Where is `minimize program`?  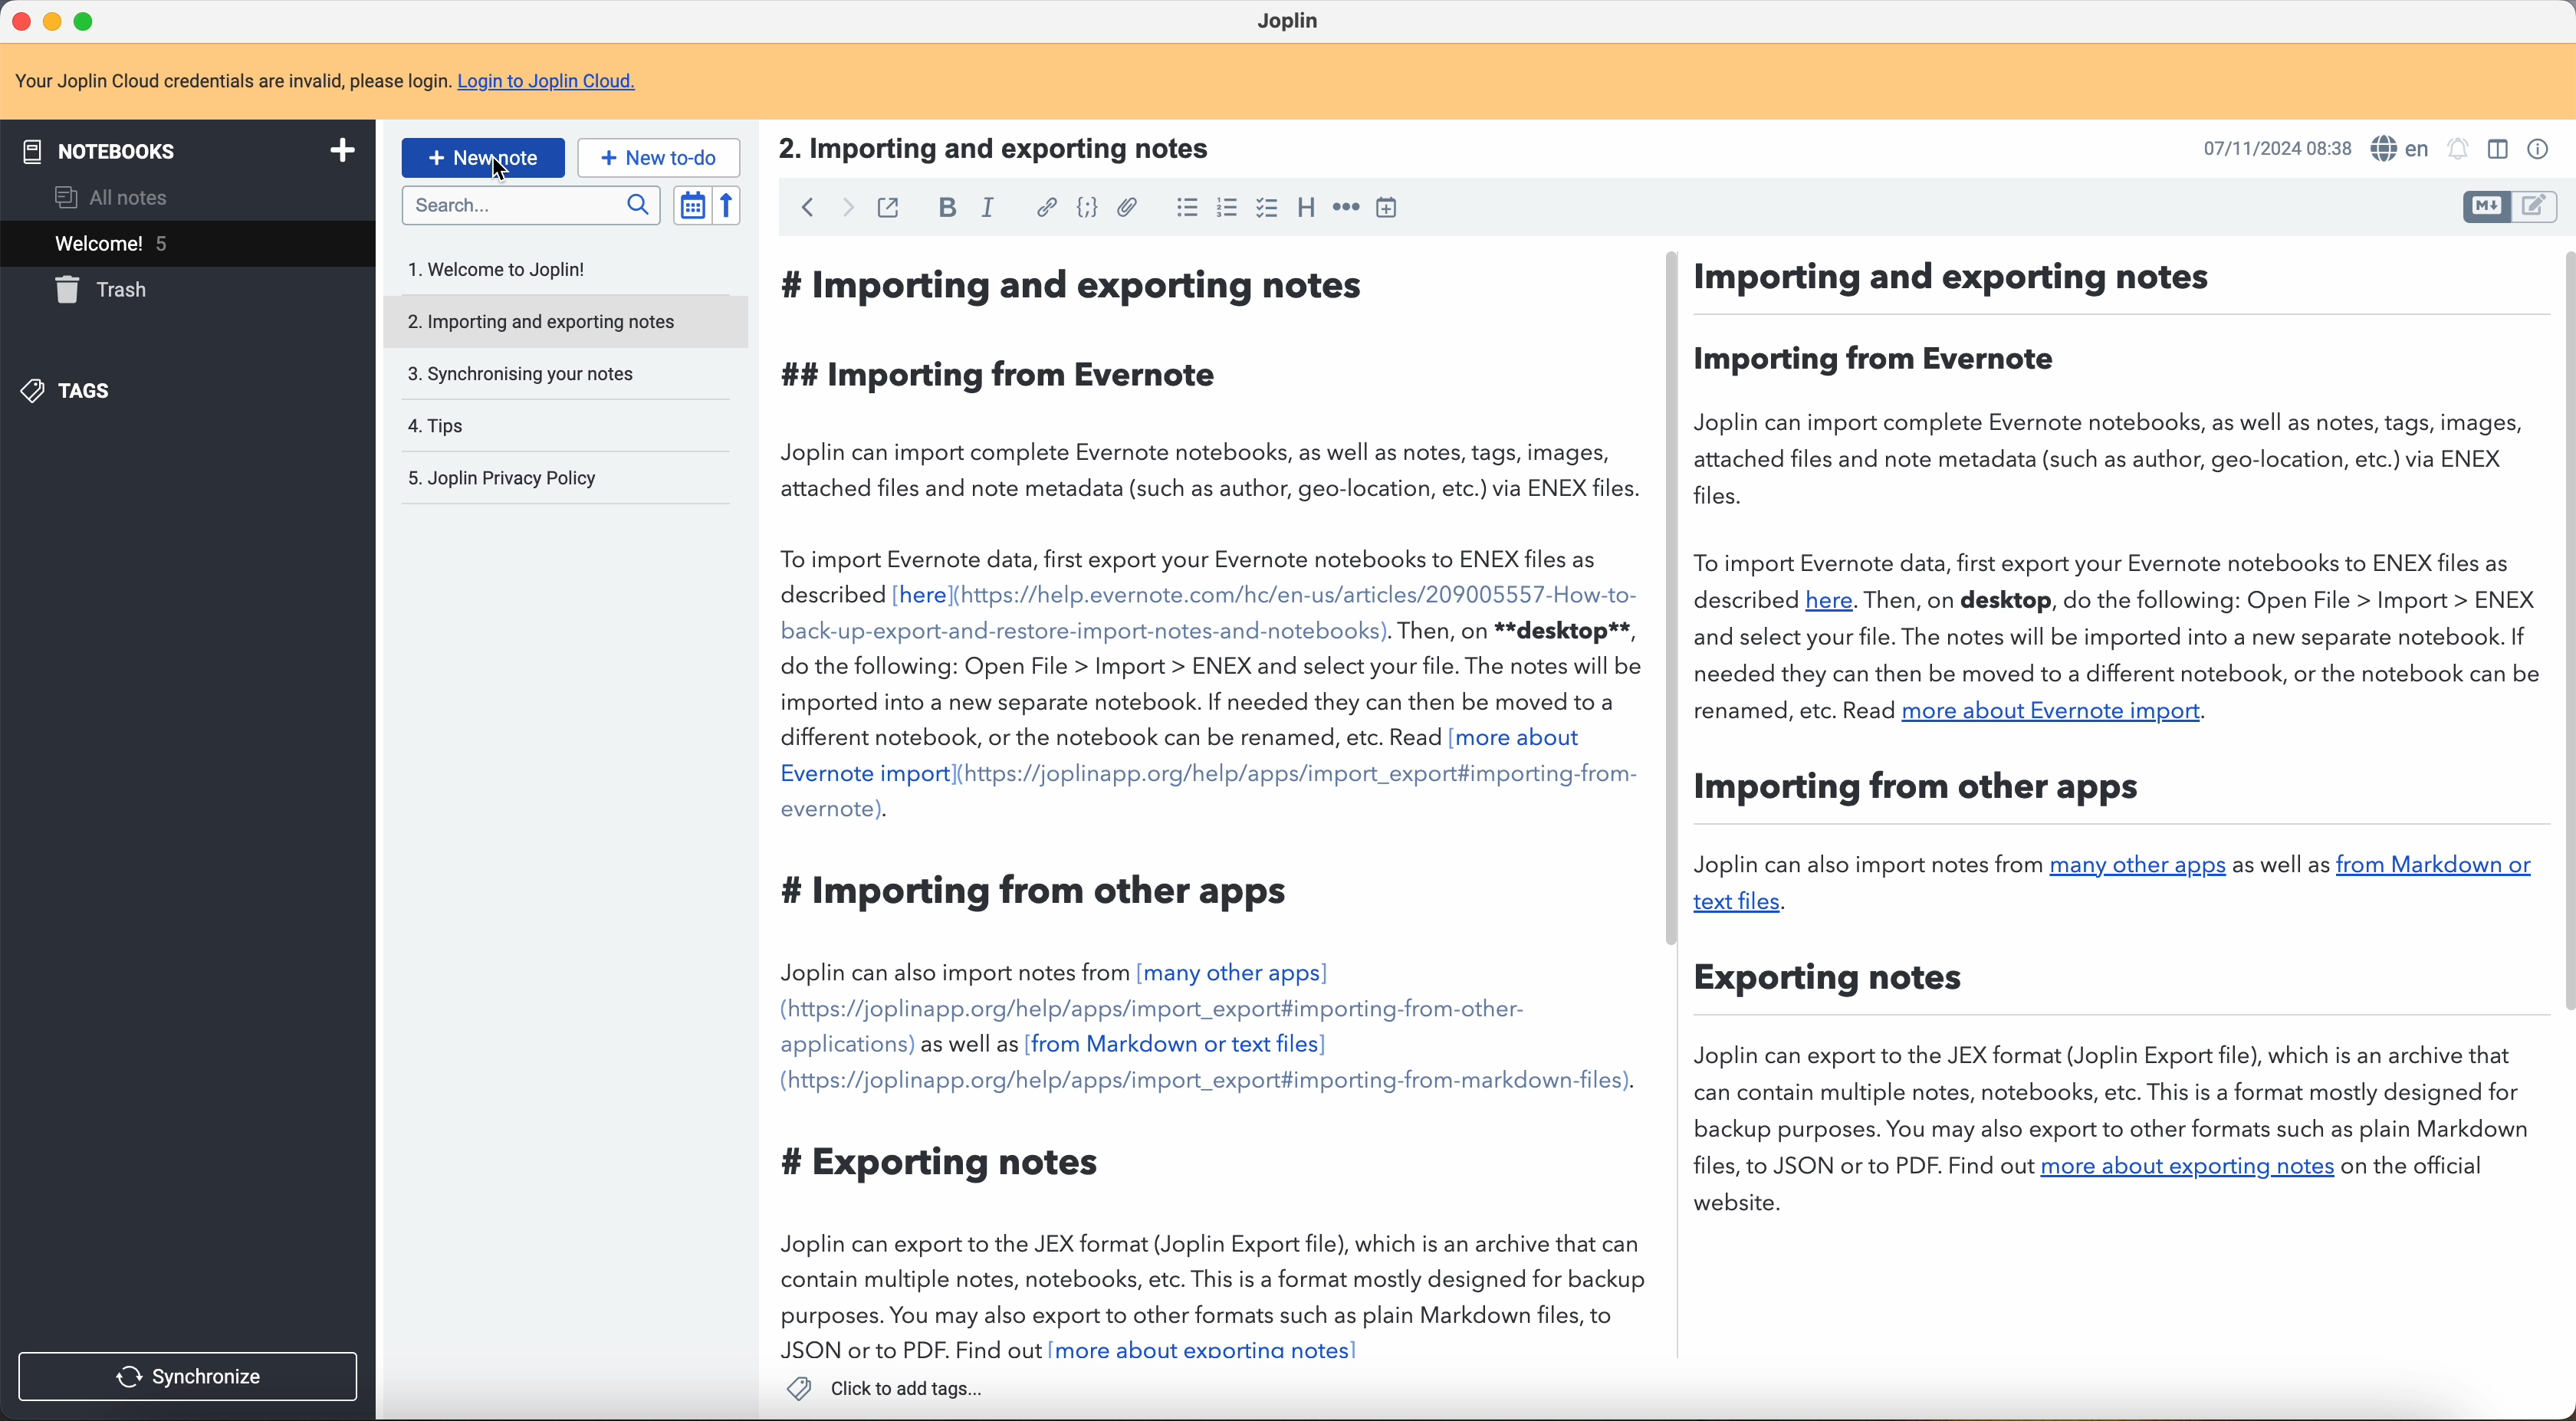 minimize program is located at coordinates (53, 20).